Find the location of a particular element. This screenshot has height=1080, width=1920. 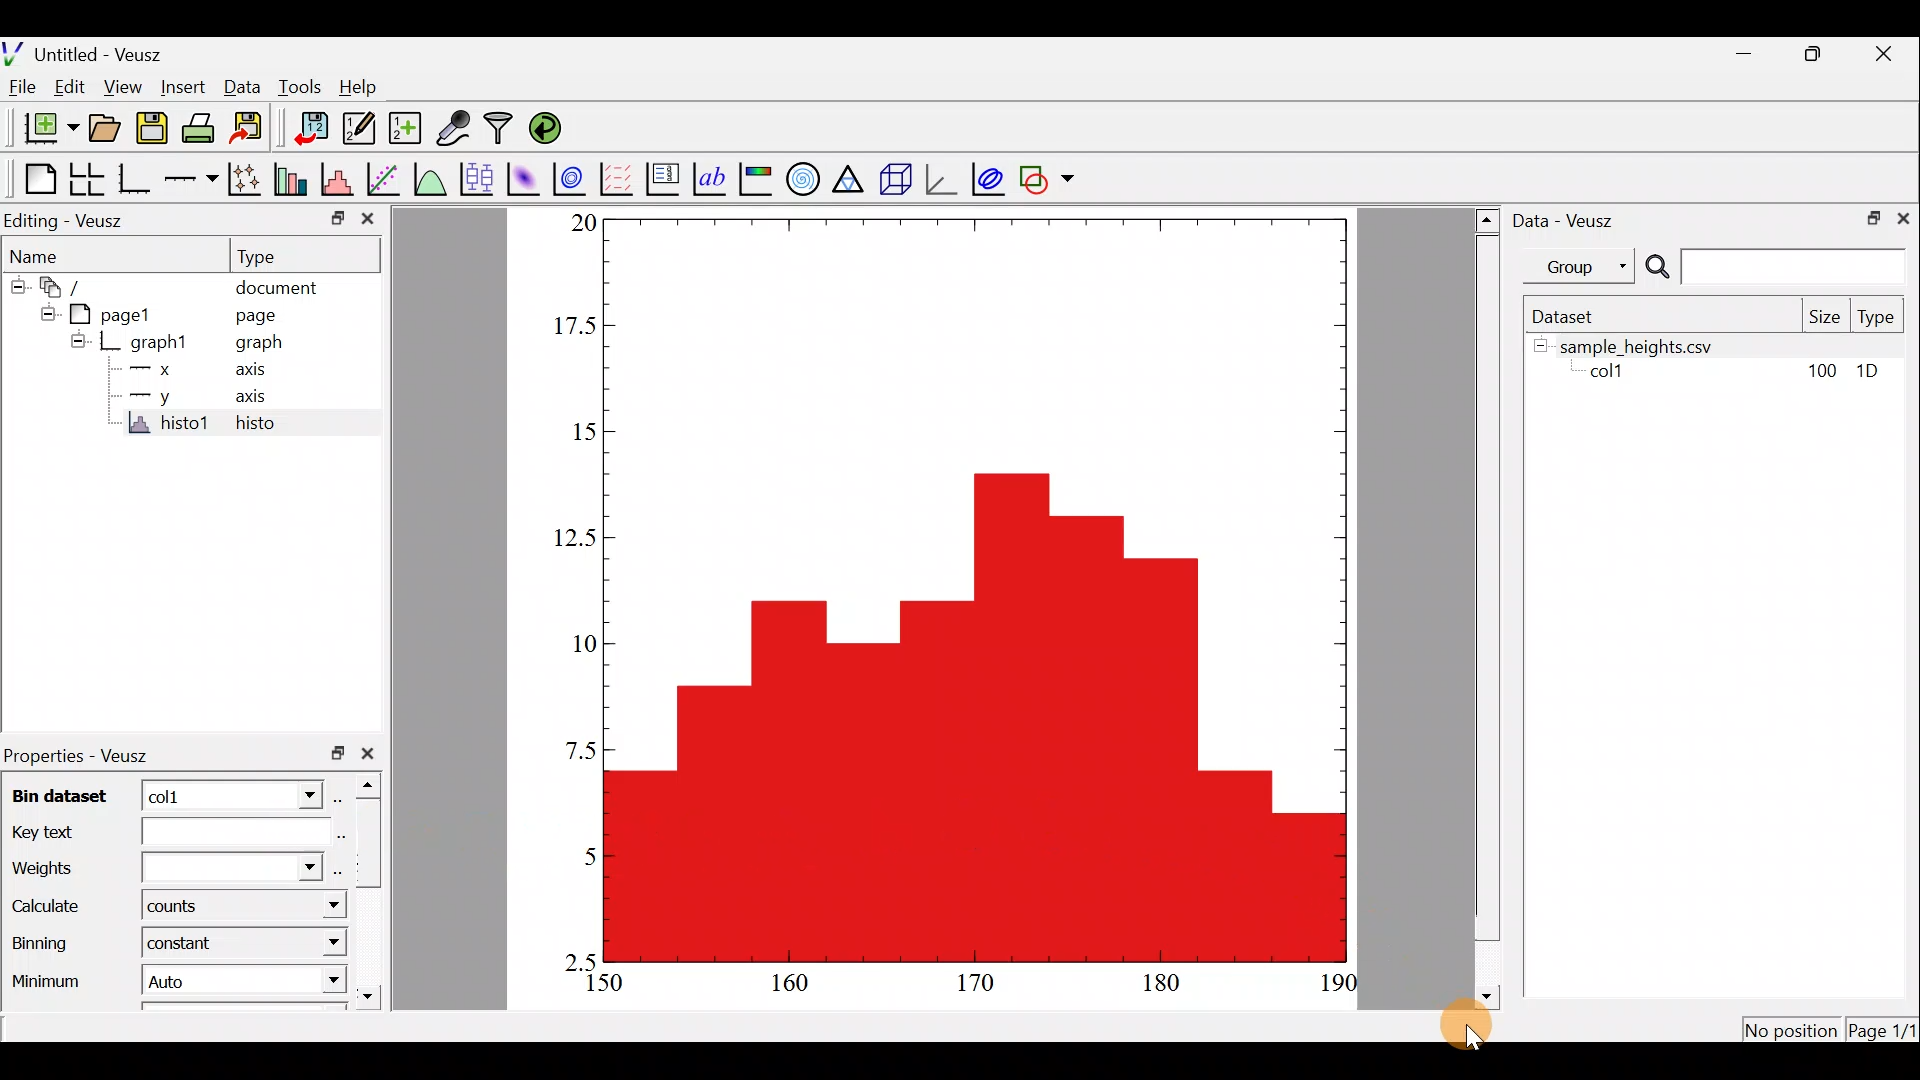

open a document is located at coordinates (103, 131).